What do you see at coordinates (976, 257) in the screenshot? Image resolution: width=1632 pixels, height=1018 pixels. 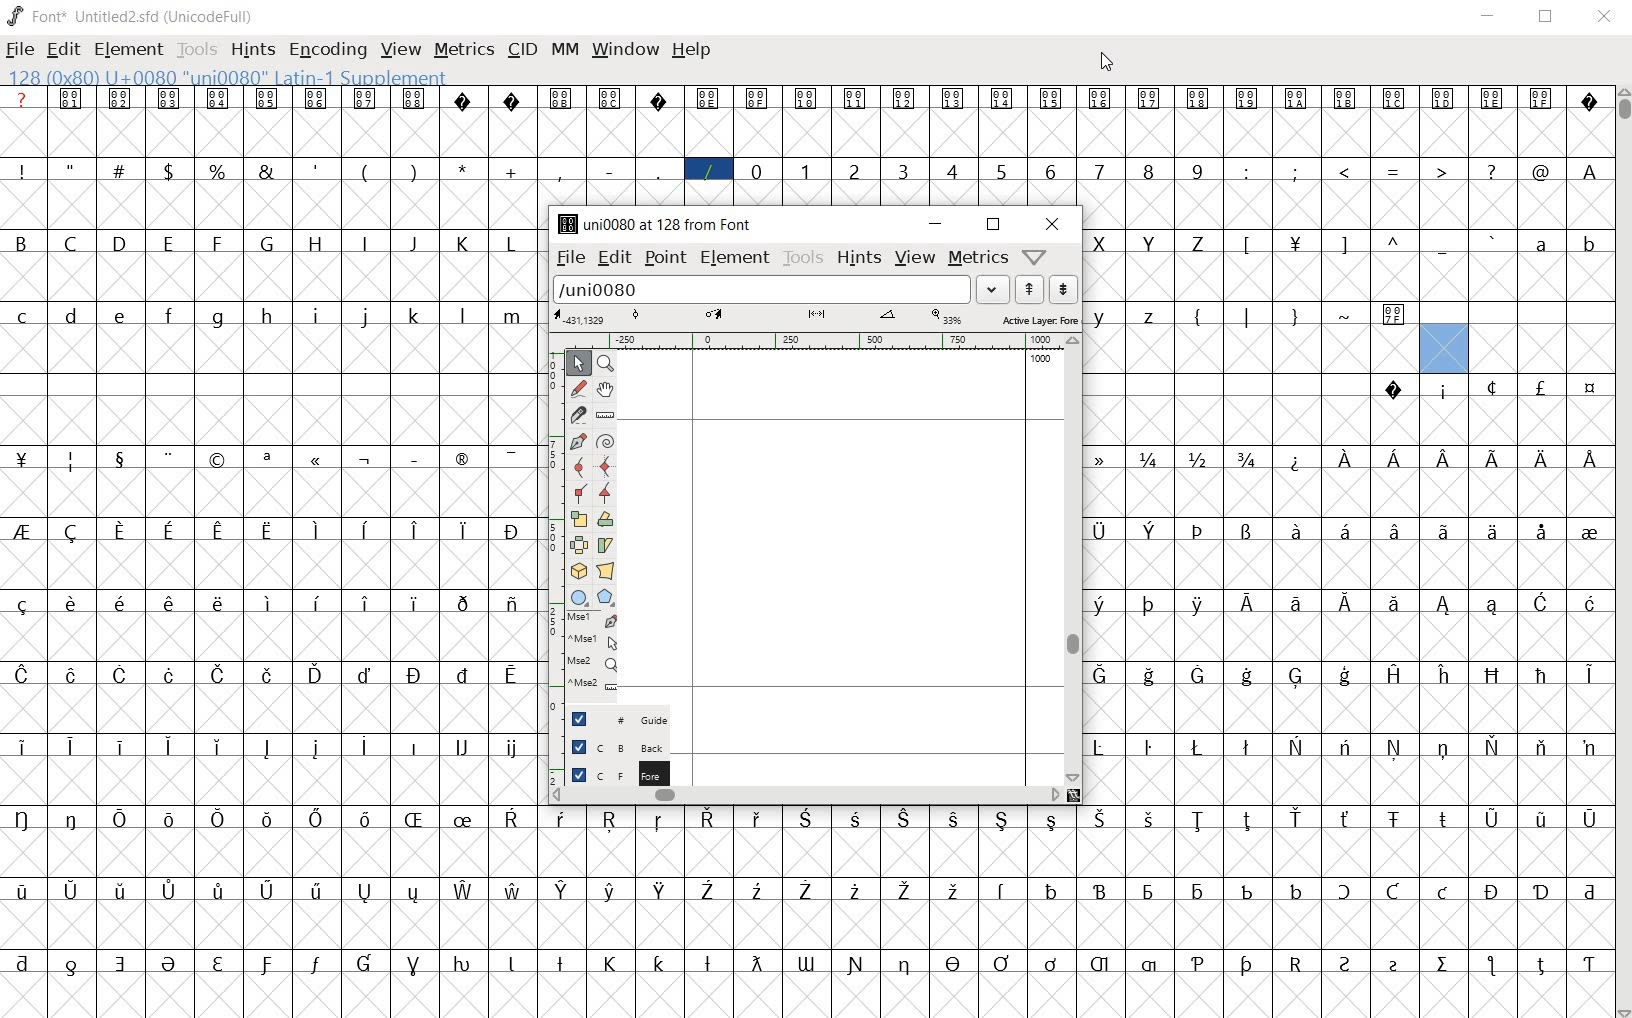 I see `metrics` at bounding box center [976, 257].